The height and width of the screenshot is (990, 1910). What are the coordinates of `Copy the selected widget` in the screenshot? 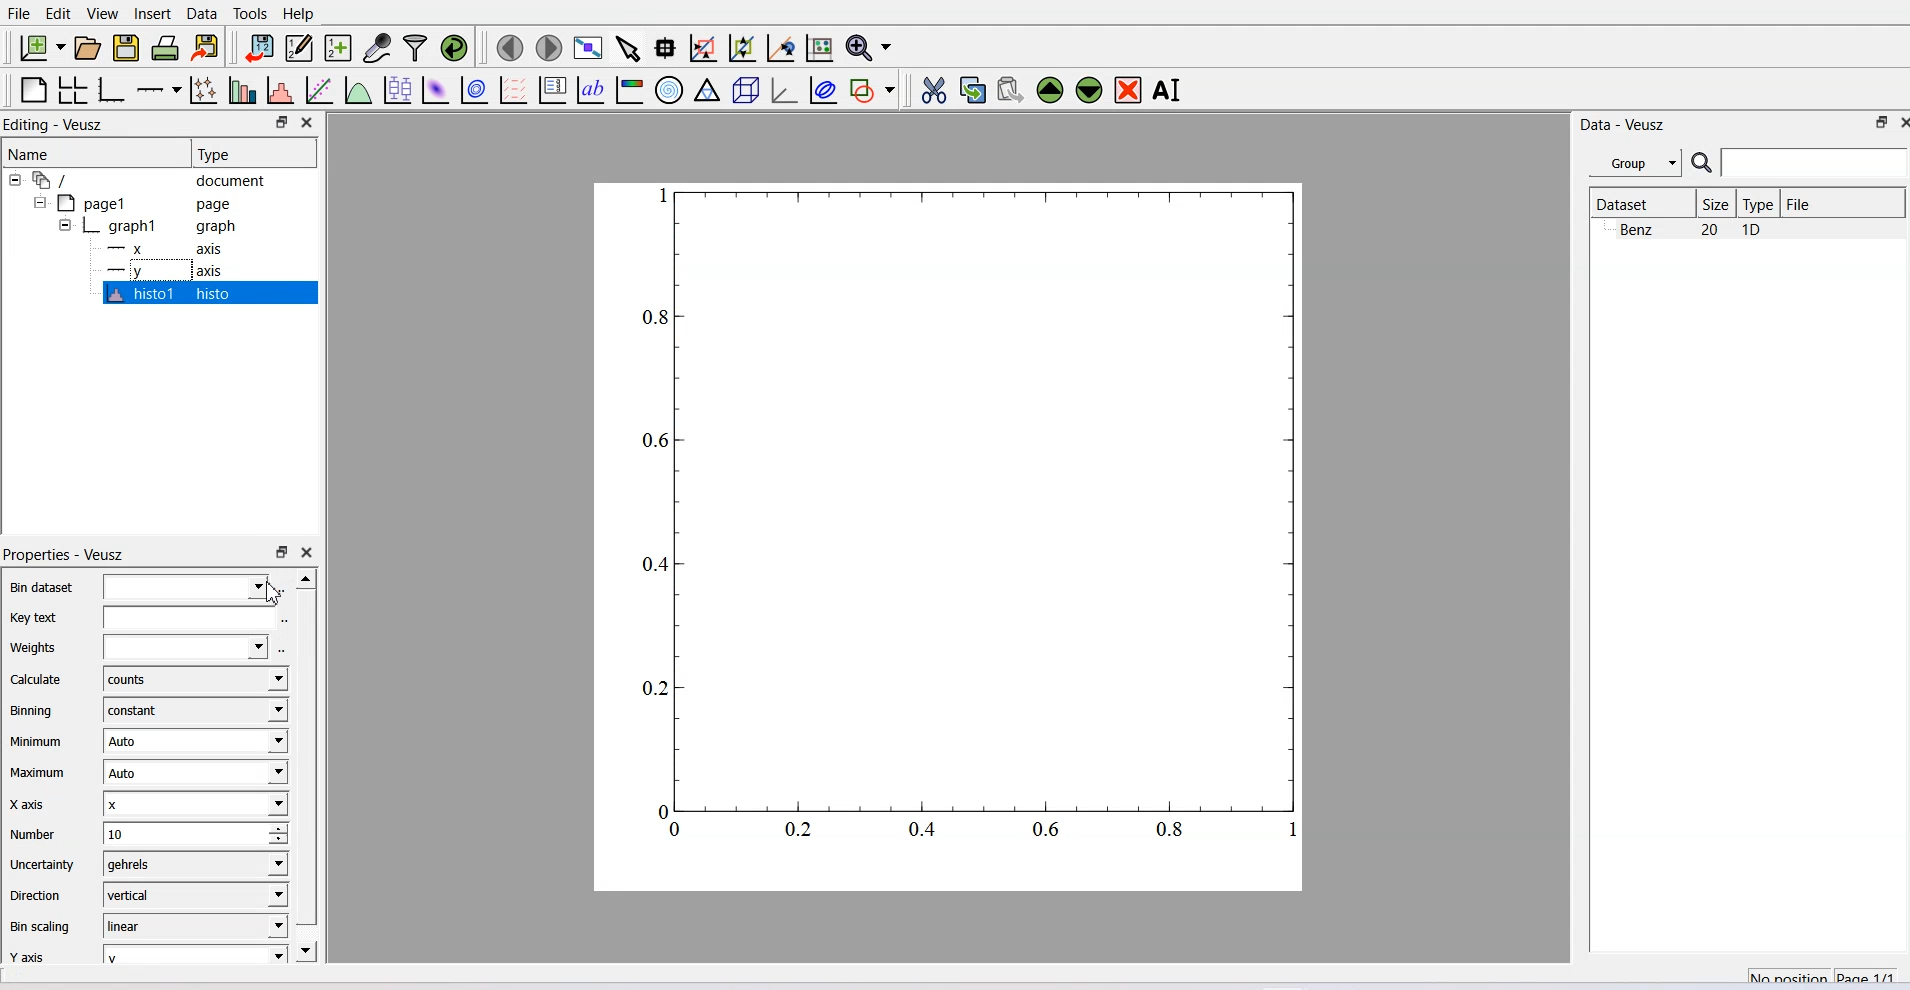 It's located at (973, 90).